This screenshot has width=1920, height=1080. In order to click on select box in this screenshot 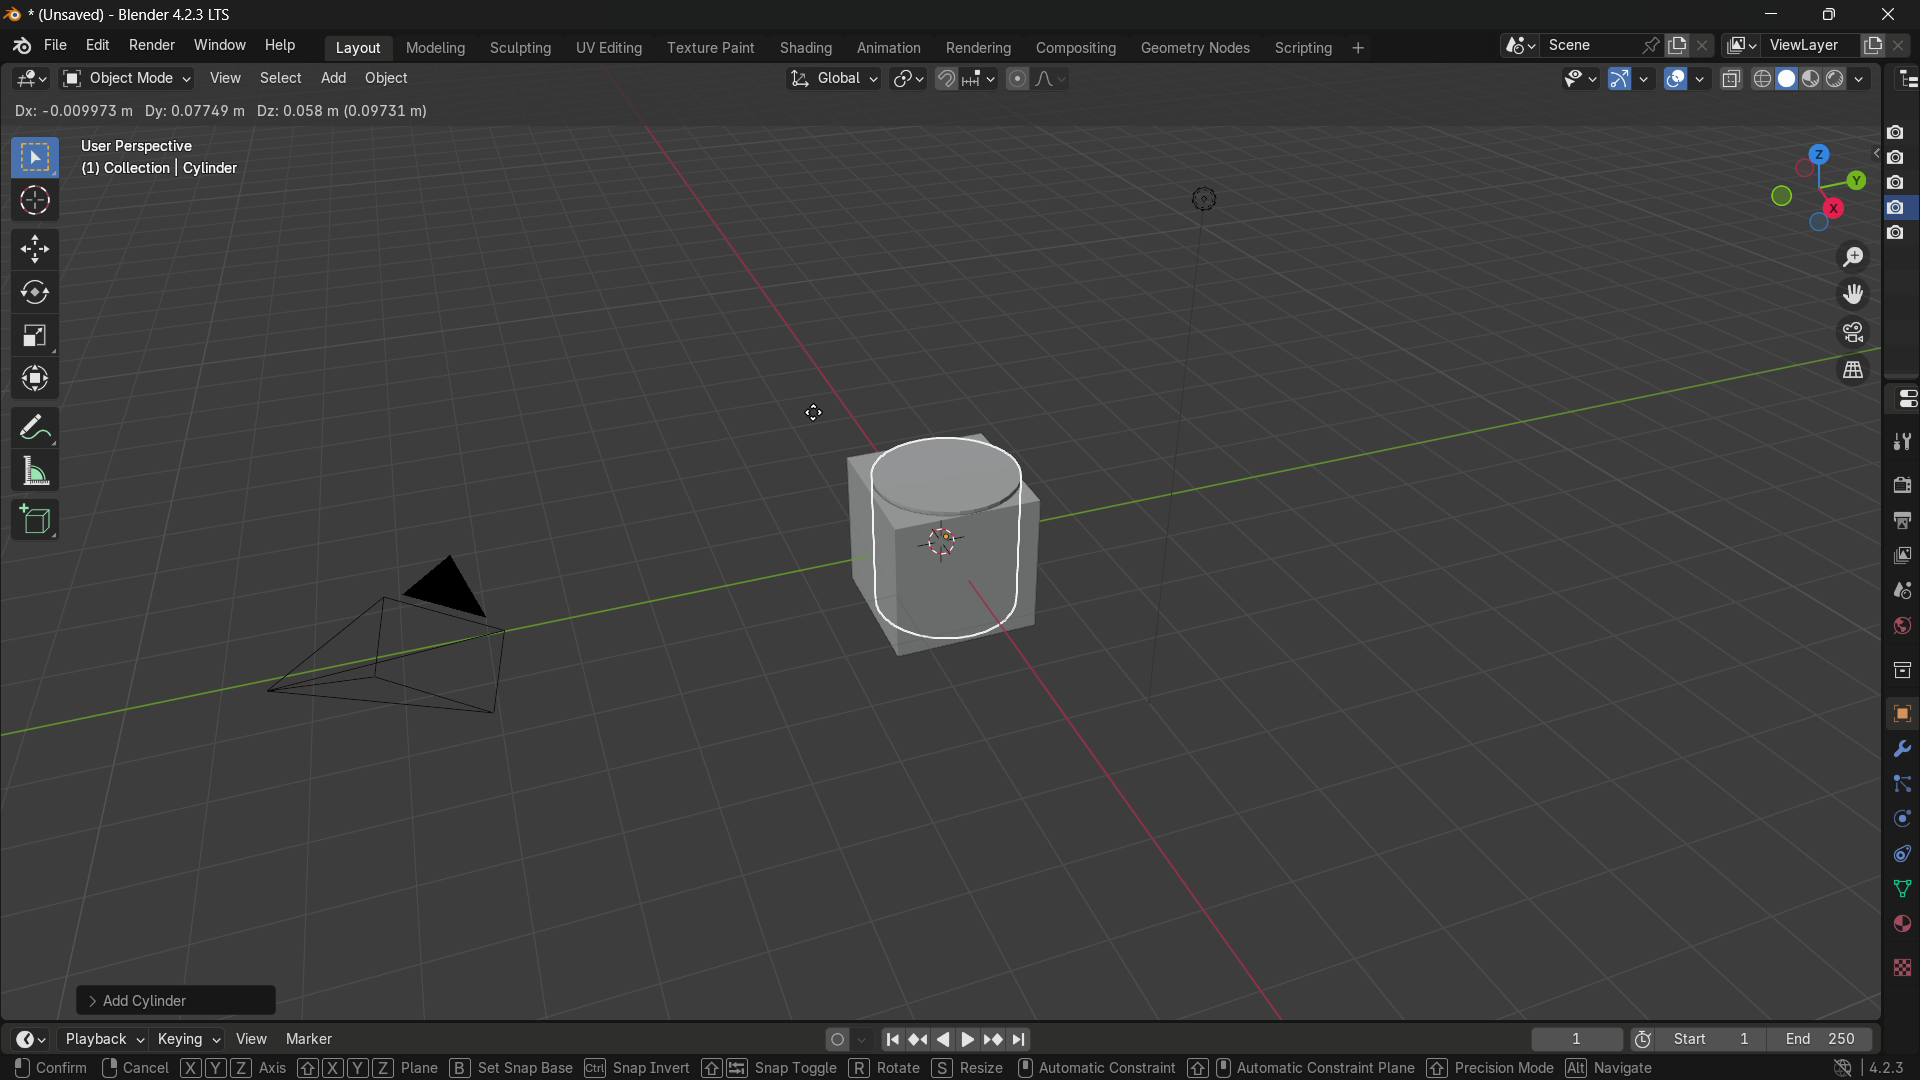, I will do `click(36, 159)`.